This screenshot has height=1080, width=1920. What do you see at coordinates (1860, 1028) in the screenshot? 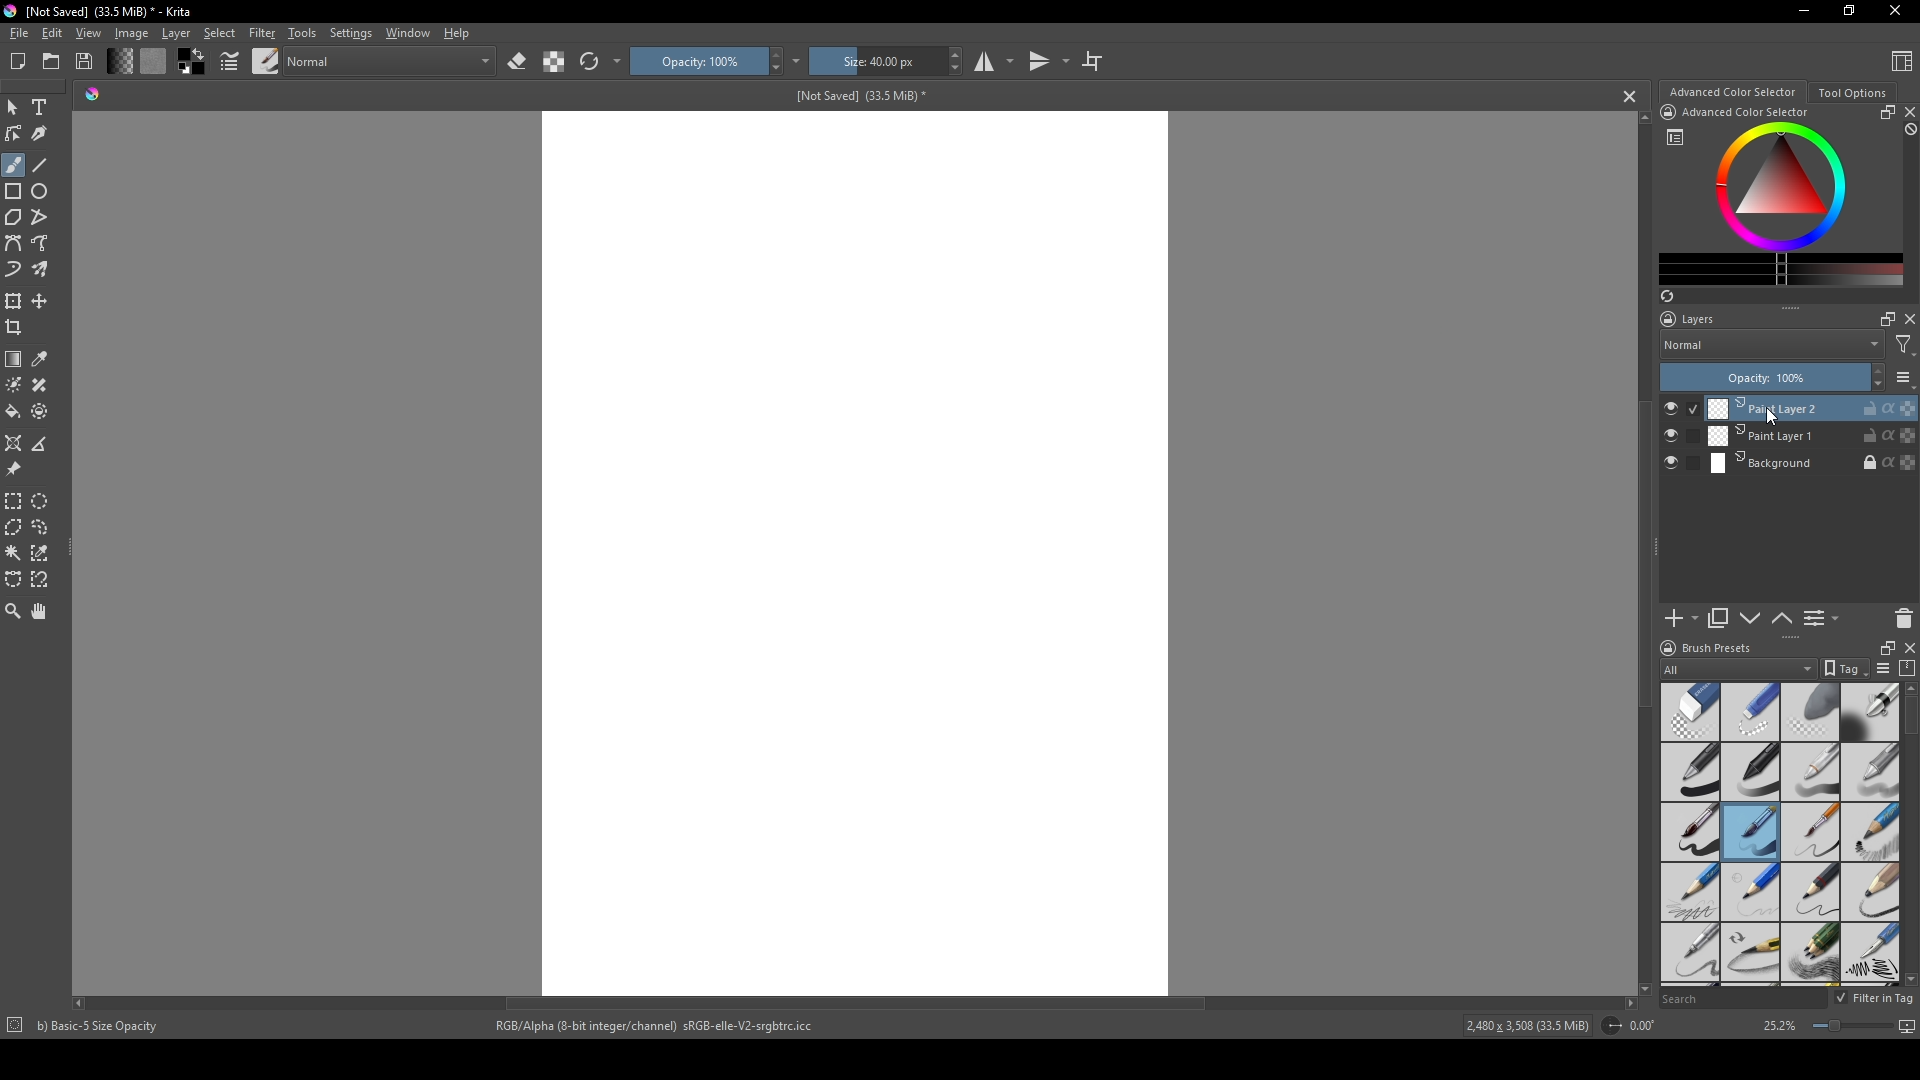
I see `screen size` at bounding box center [1860, 1028].